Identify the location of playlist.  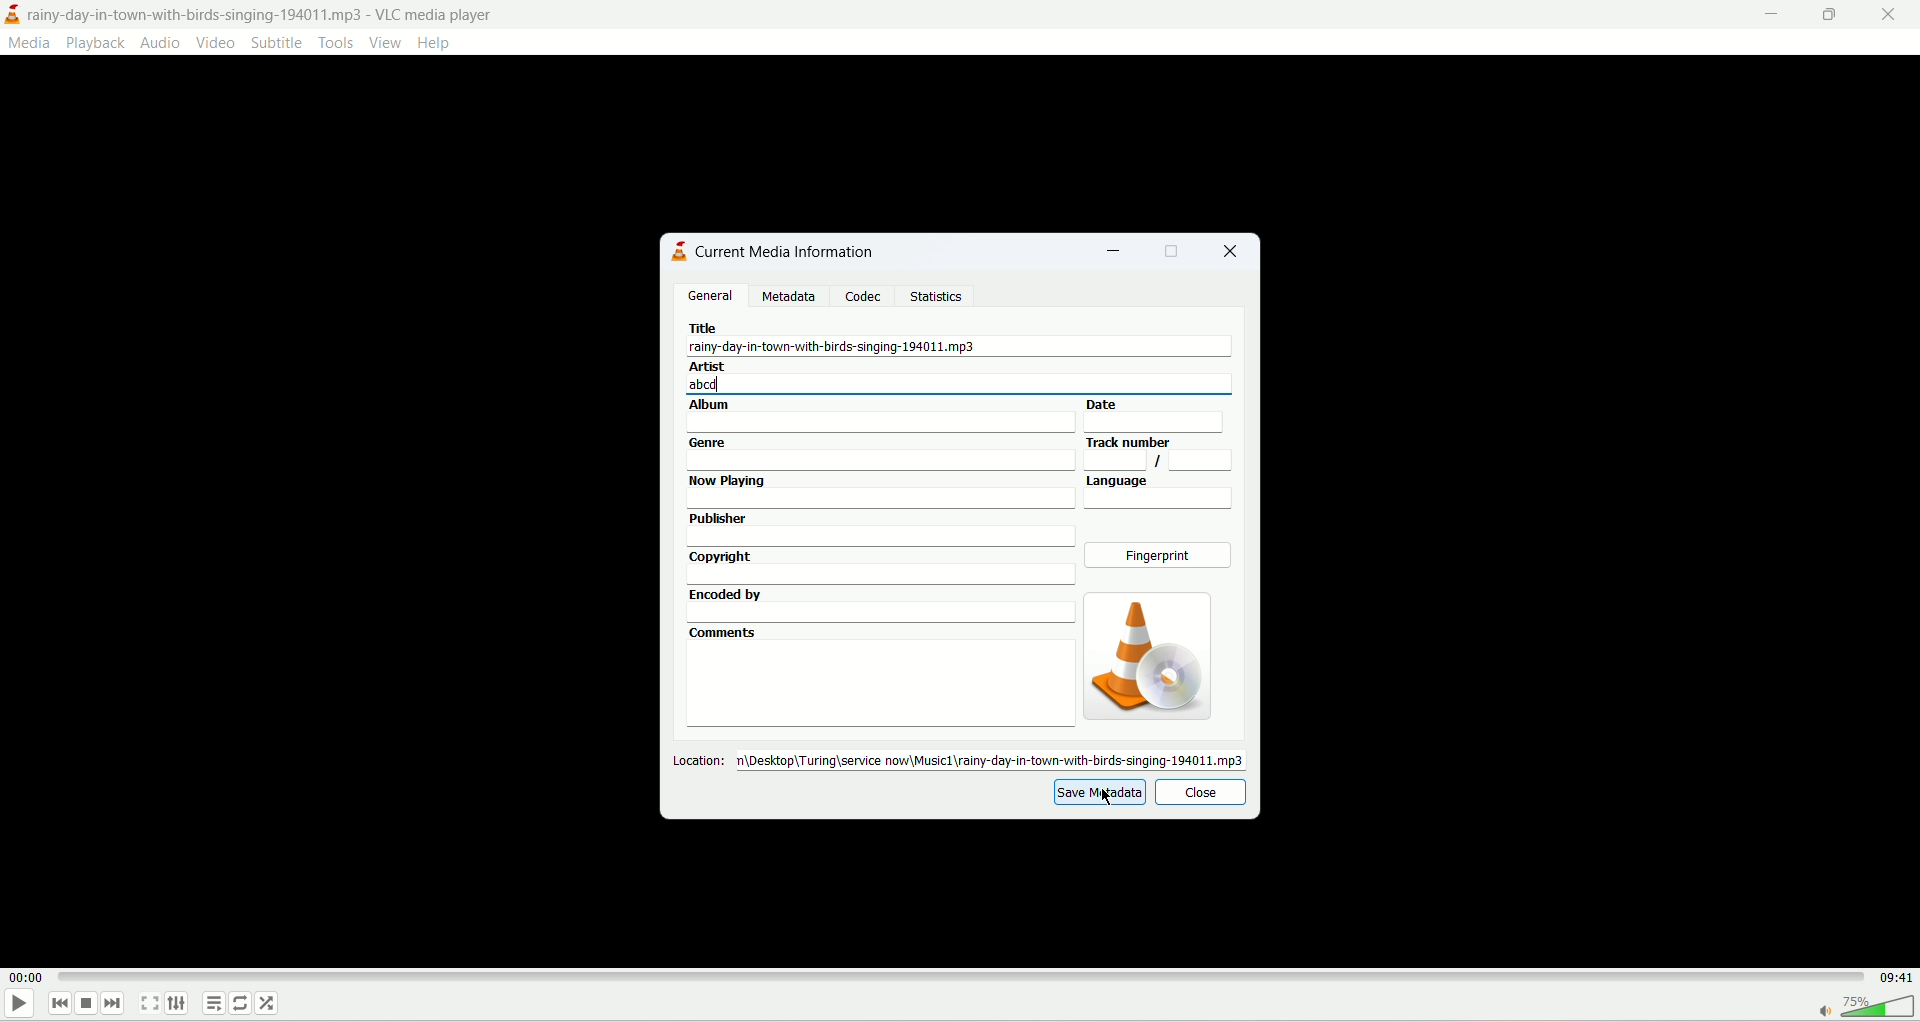
(214, 1003).